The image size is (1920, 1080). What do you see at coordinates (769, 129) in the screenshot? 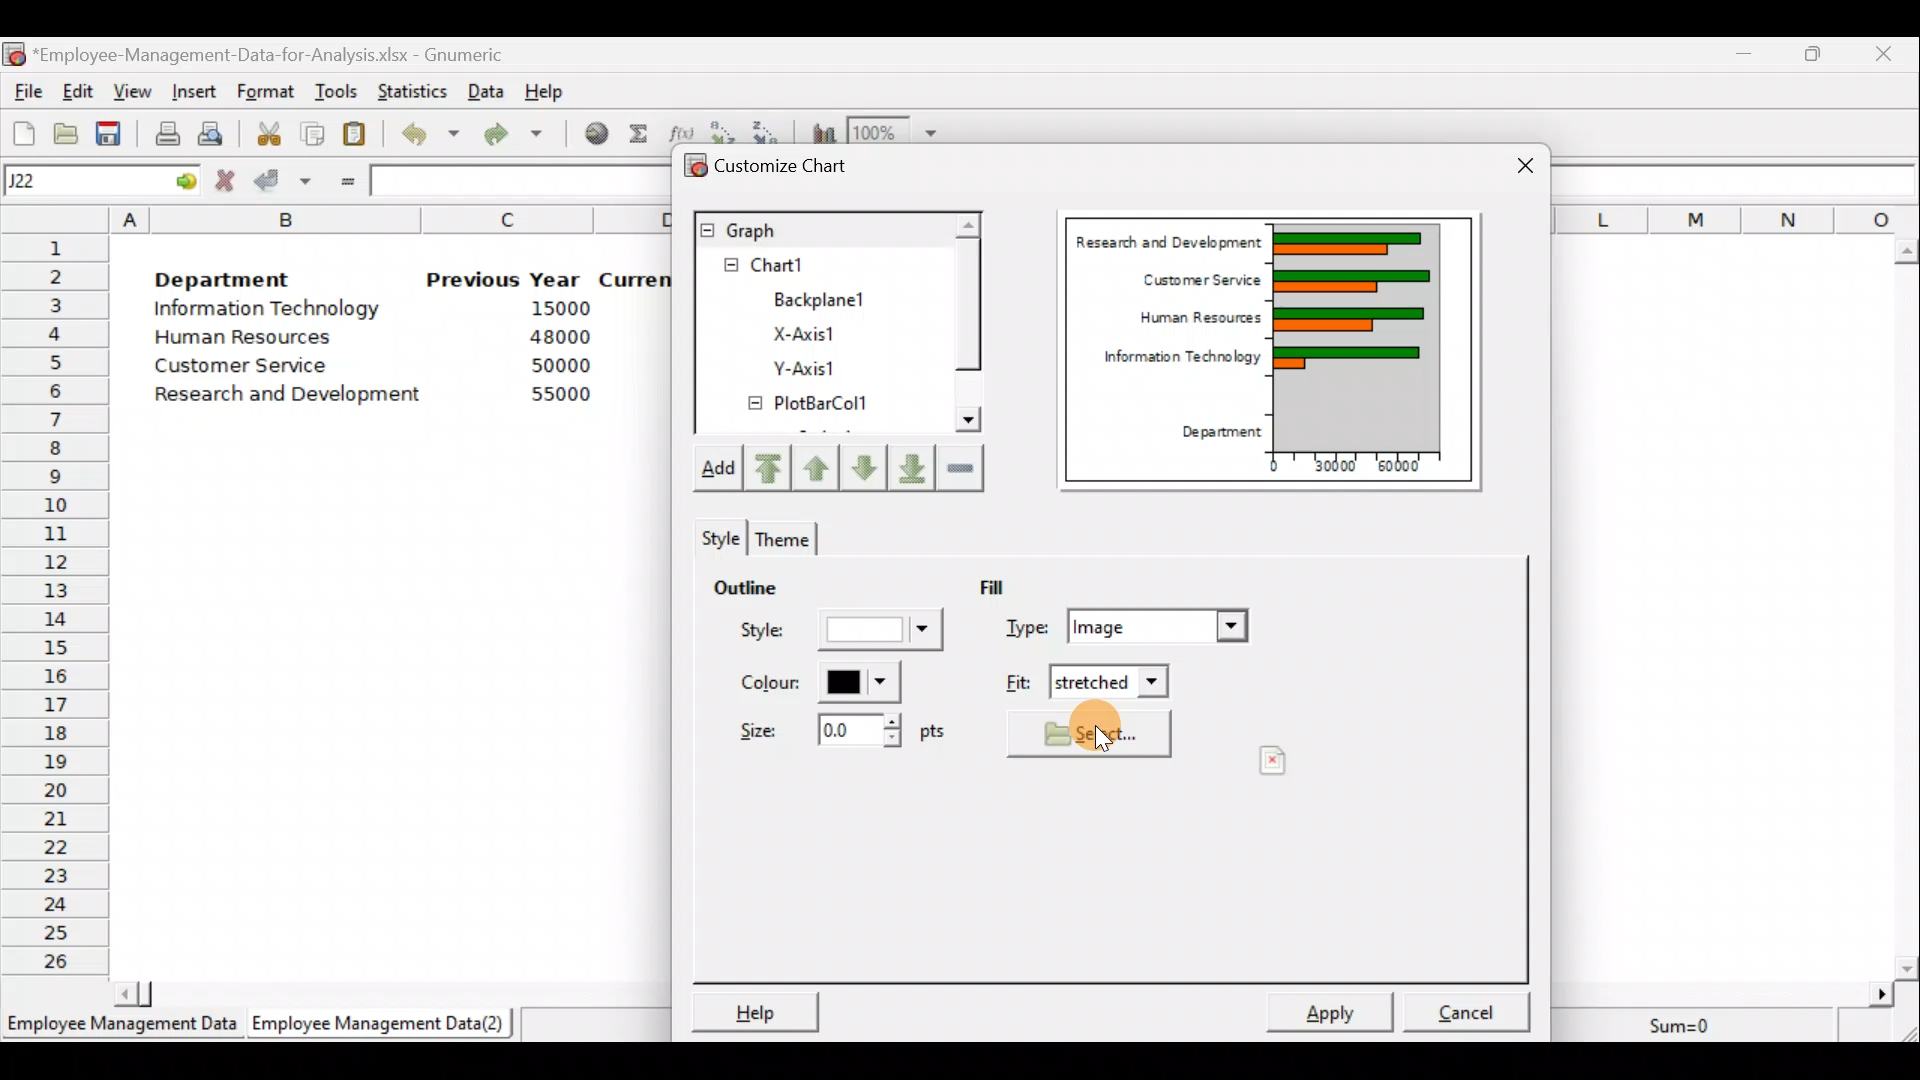
I see `Sort in descending order` at bounding box center [769, 129].